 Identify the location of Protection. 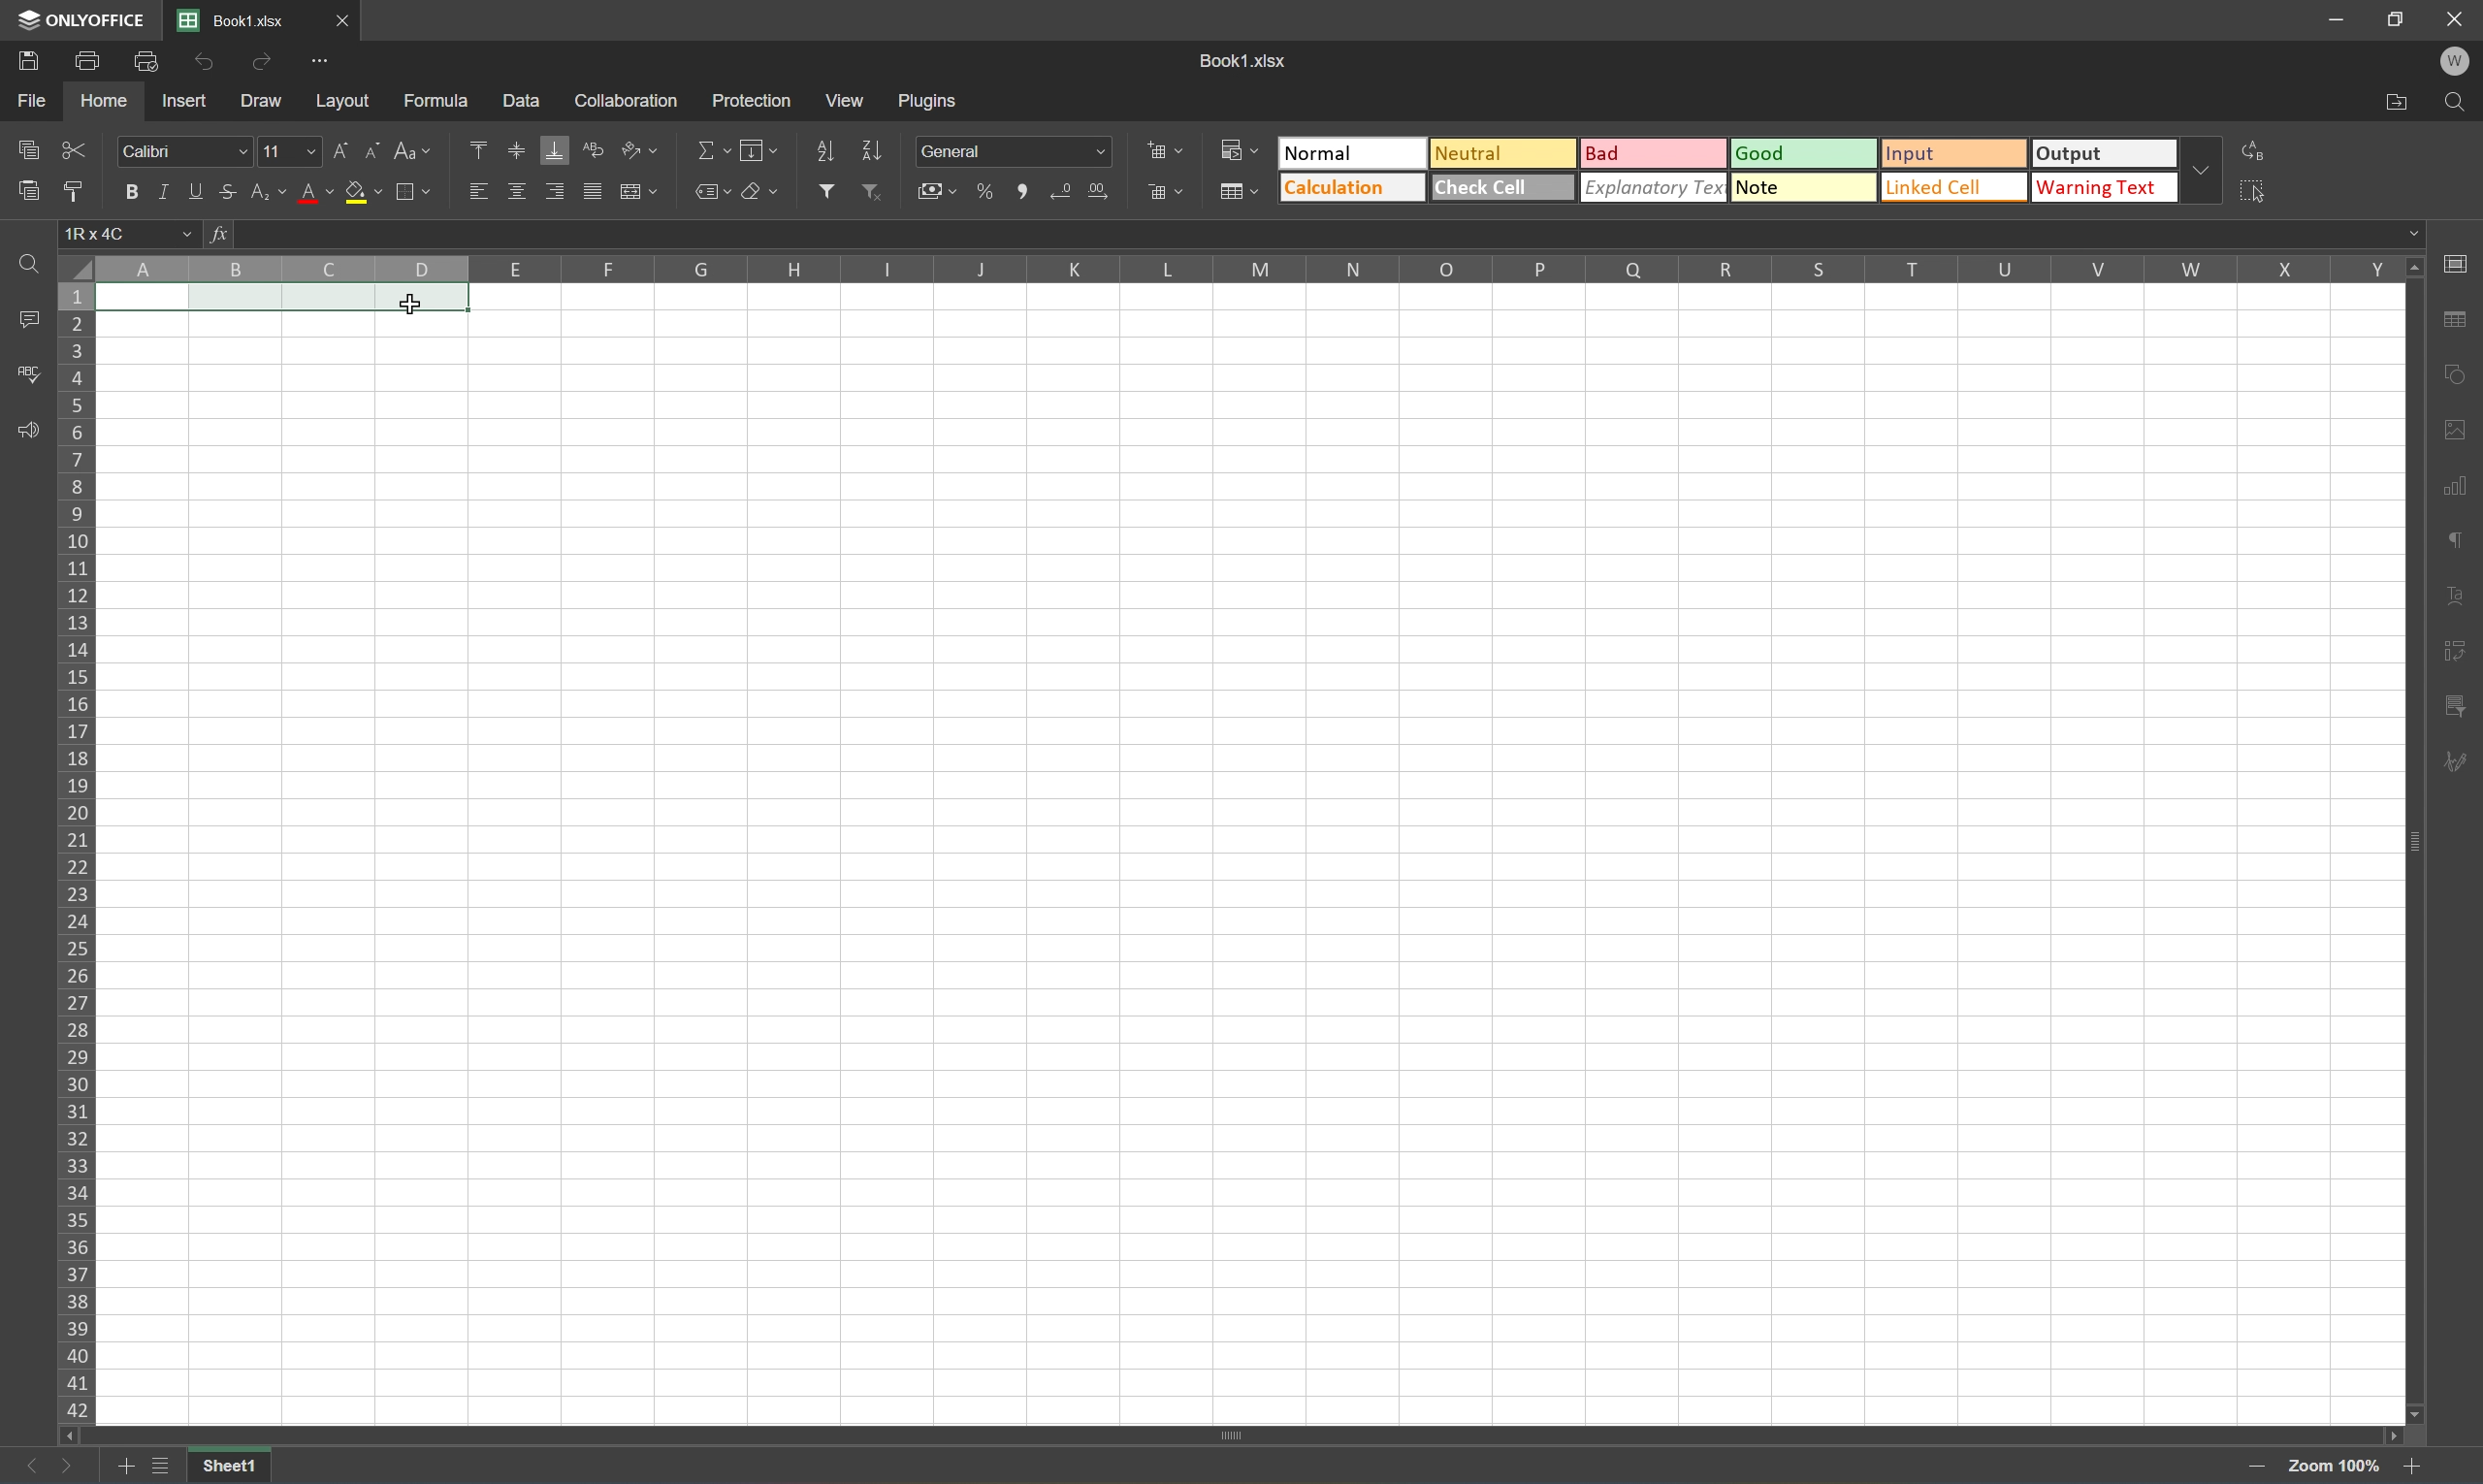
(751, 101).